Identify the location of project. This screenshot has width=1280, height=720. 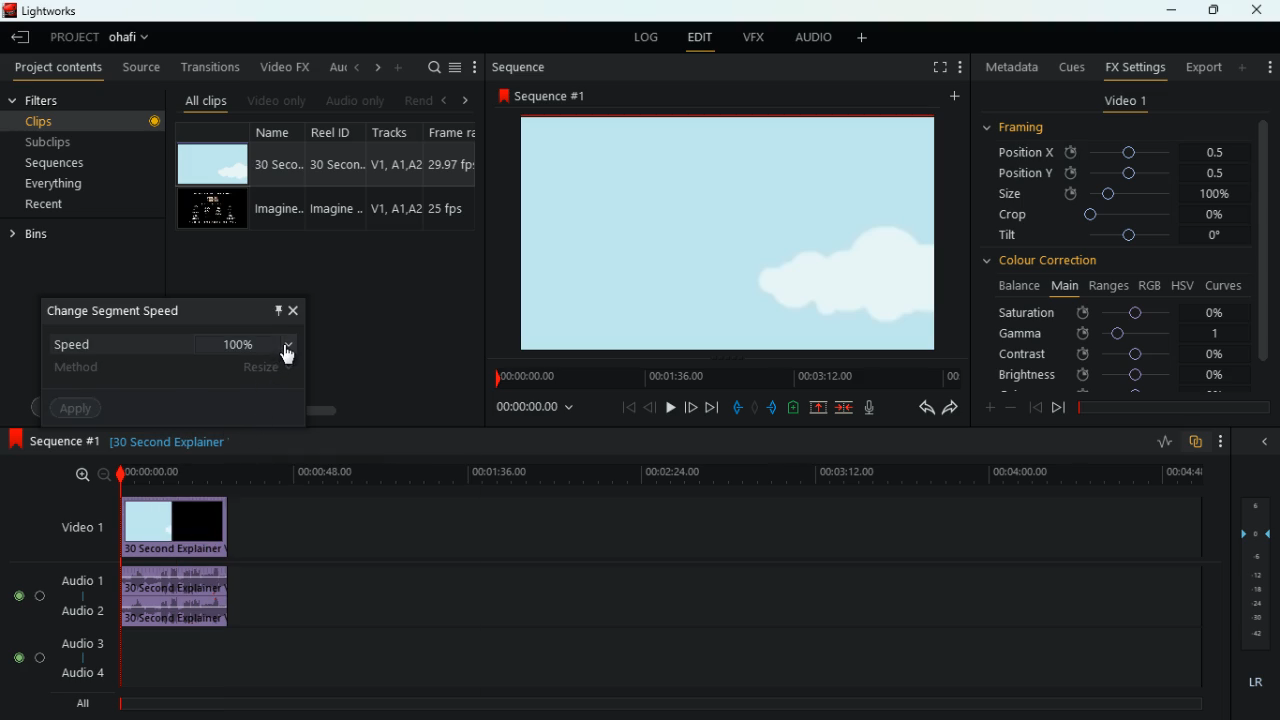
(102, 38).